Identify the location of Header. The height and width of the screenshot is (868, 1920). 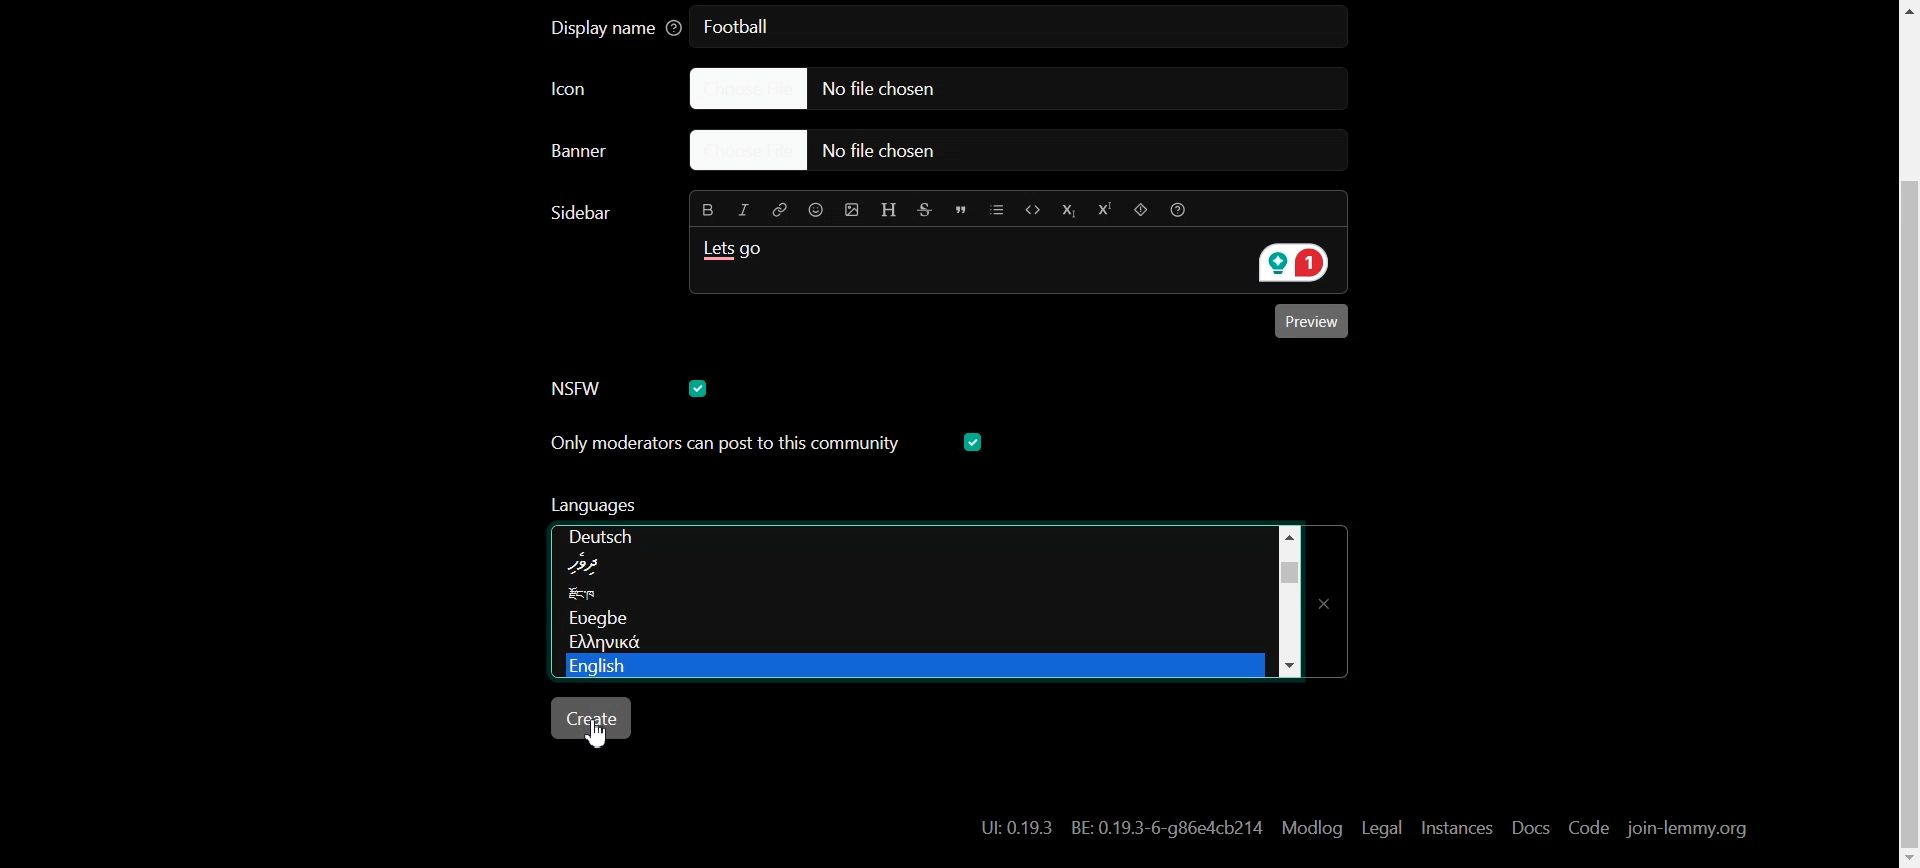
(889, 207).